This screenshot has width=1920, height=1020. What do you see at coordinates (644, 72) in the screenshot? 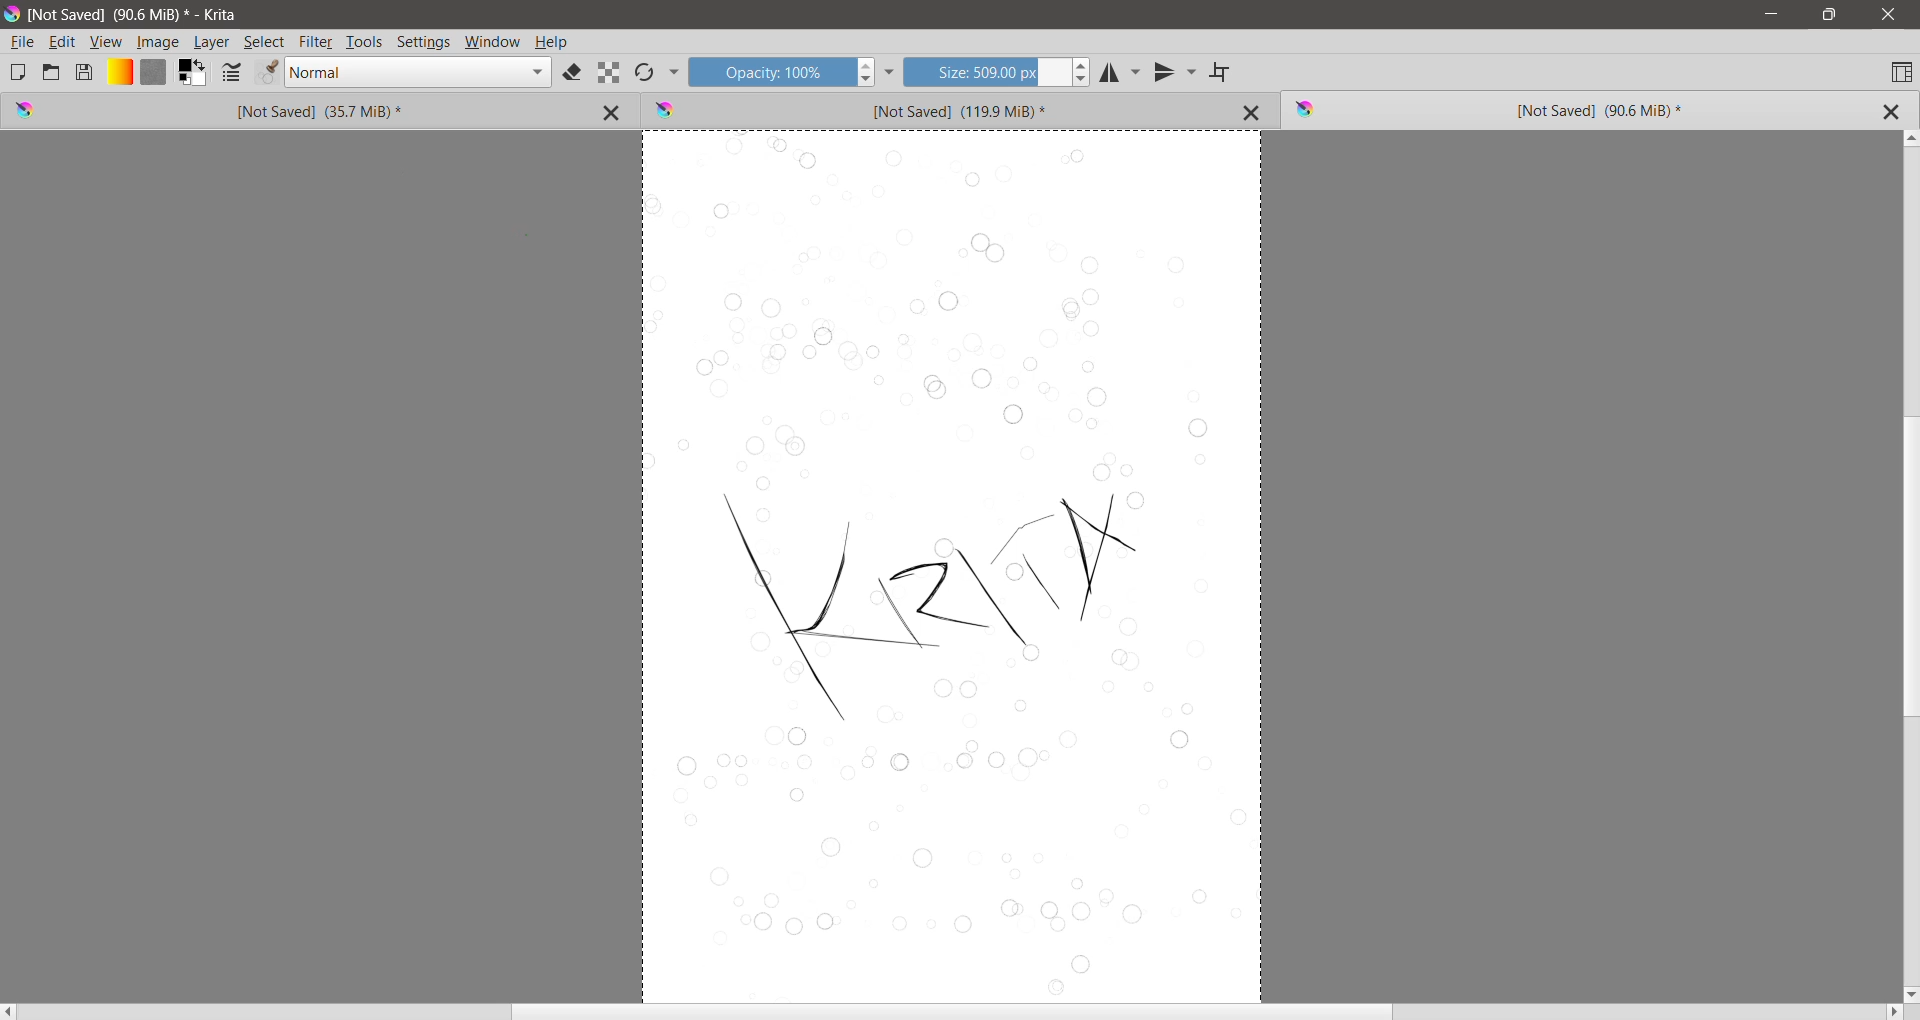
I see `Reload Original Preset` at bounding box center [644, 72].